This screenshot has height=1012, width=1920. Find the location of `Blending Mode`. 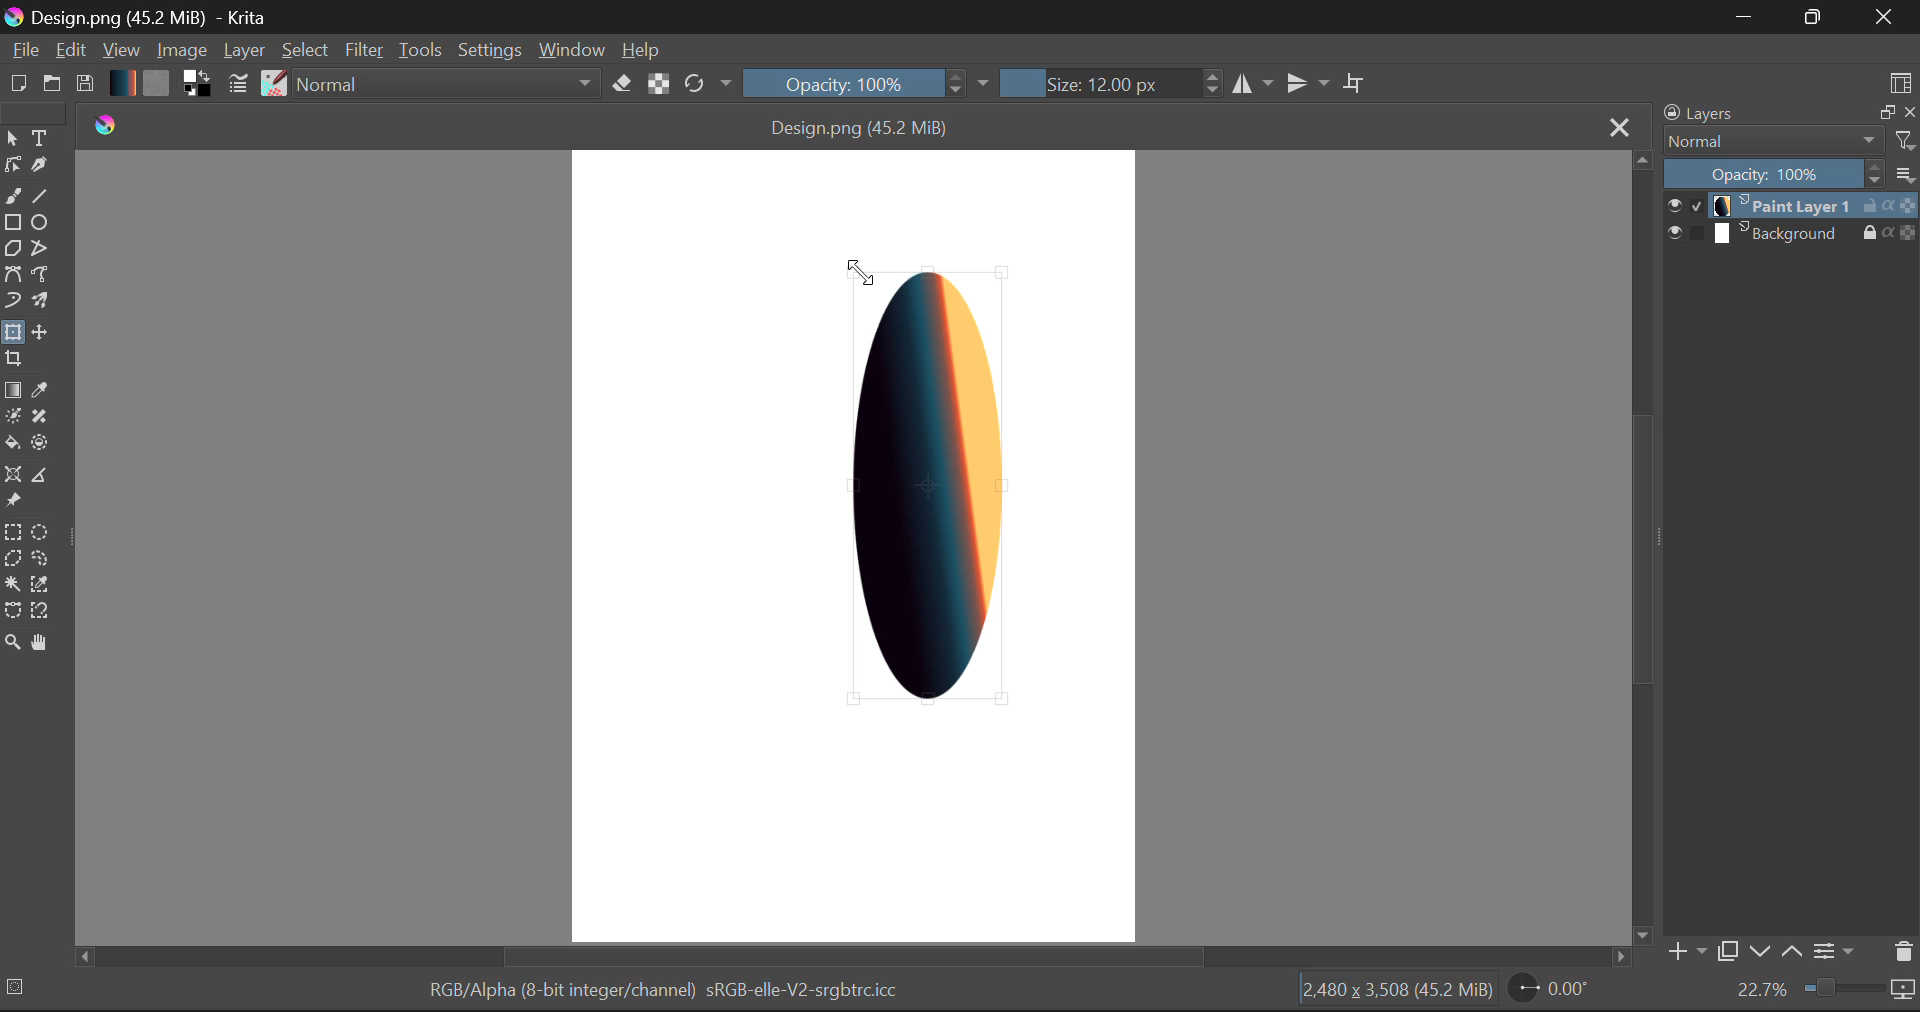

Blending Mode is located at coordinates (448, 82).